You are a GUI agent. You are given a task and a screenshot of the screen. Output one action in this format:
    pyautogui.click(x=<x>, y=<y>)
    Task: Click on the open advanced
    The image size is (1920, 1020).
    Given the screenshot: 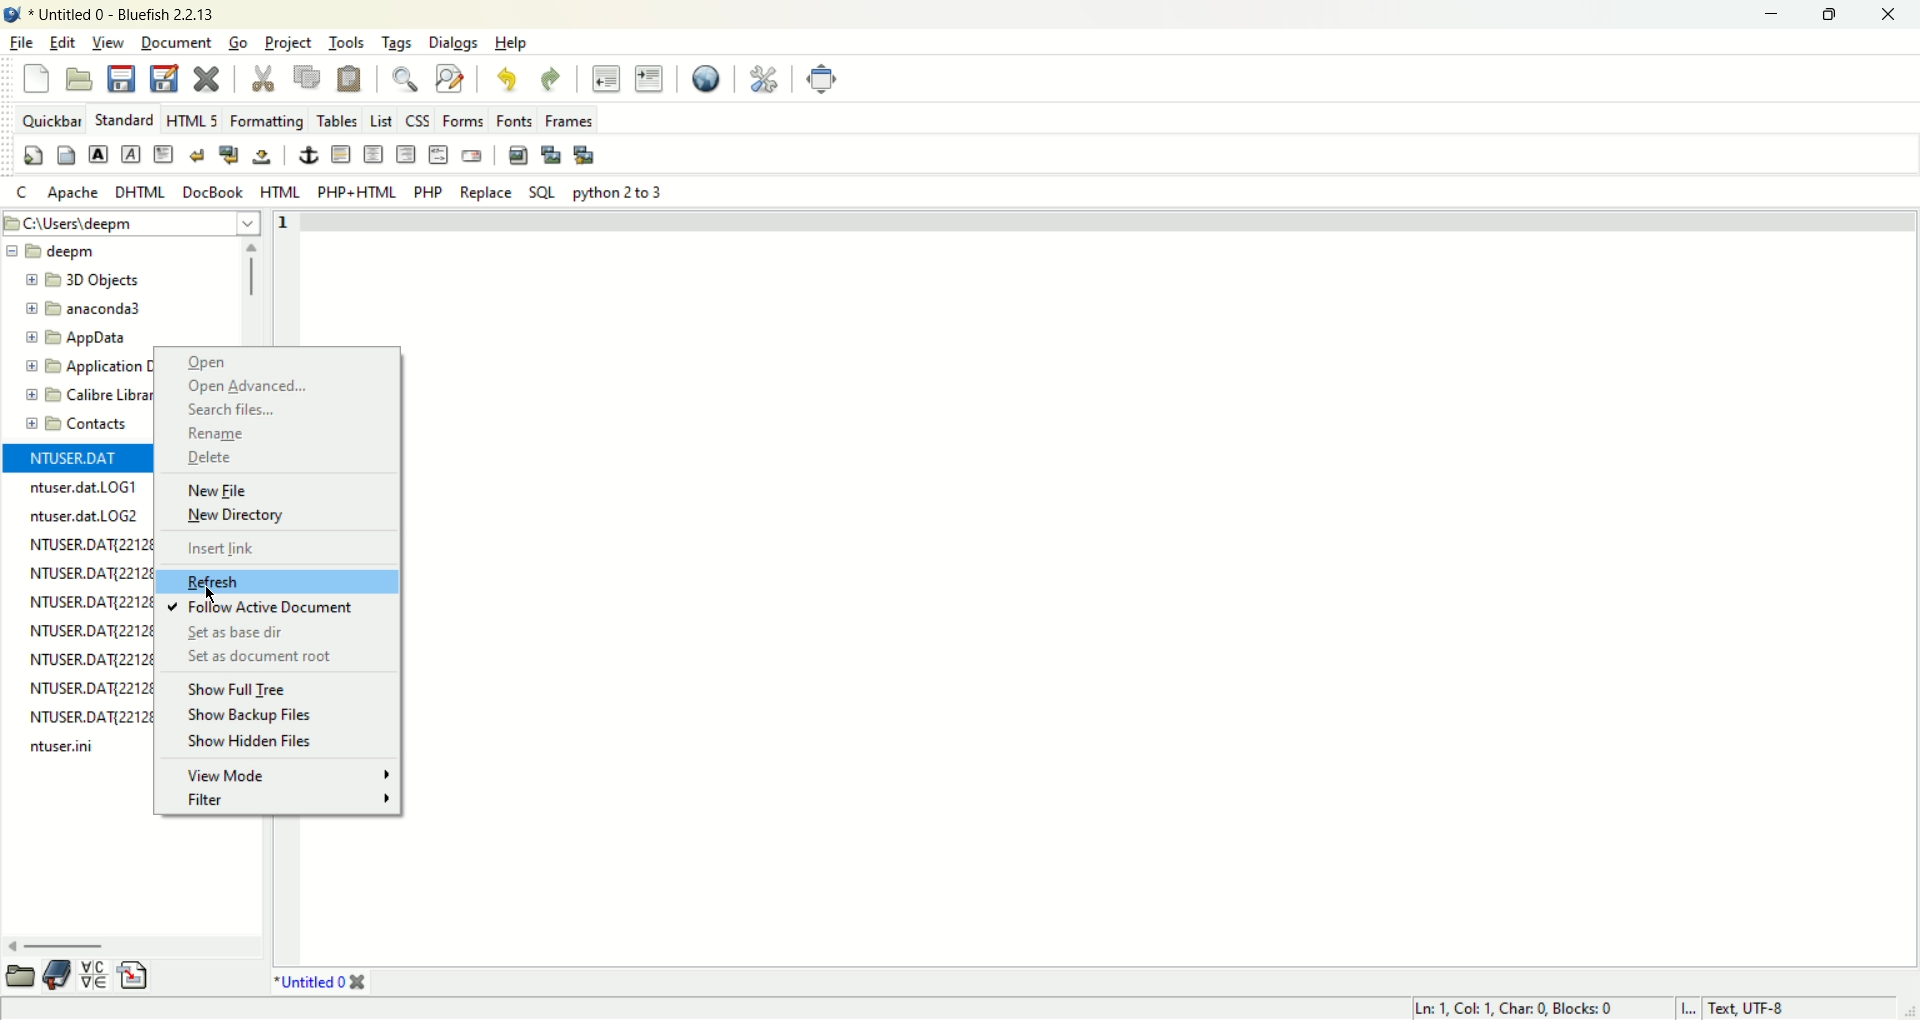 What is the action you would take?
    pyautogui.click(x=269, y=388)
    